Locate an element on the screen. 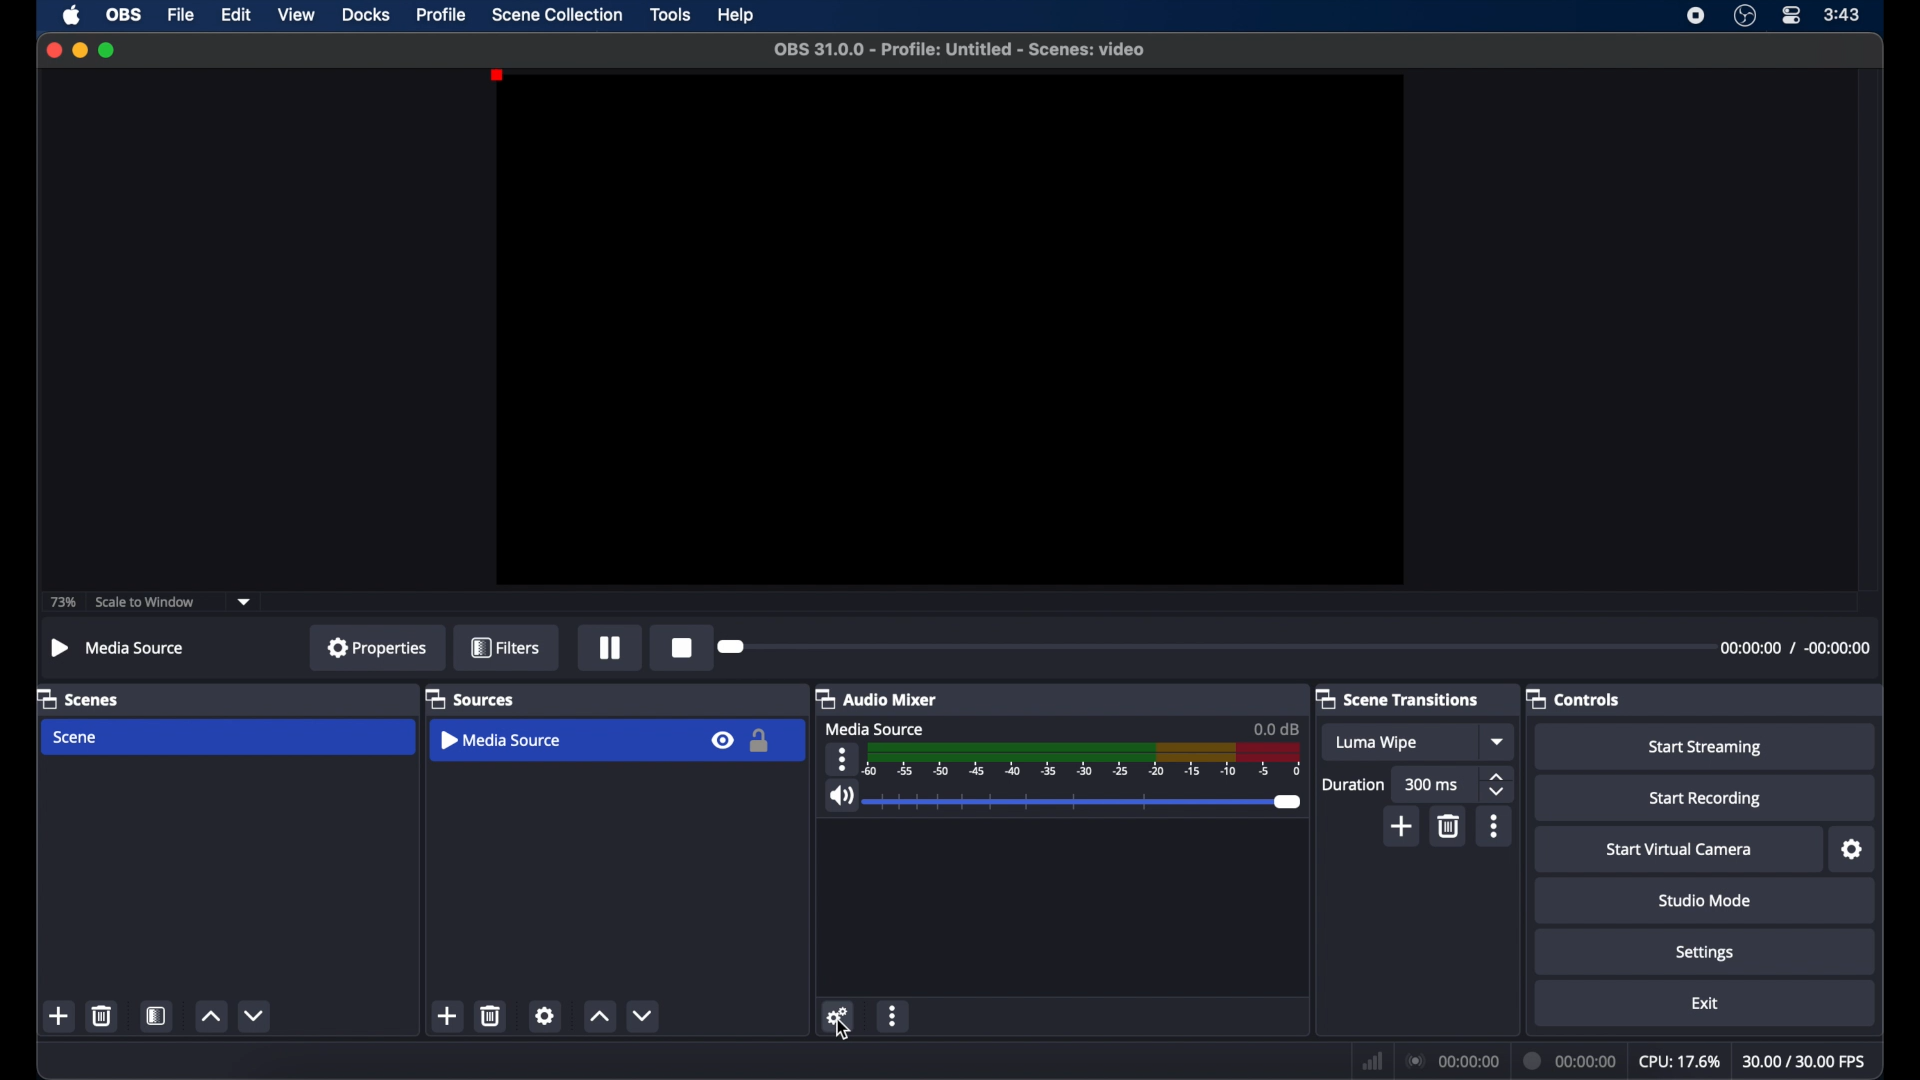 The height and width of the screenshot is (1080, 1920). cpu: 17.6% is located at coordinates (1678, 1062).